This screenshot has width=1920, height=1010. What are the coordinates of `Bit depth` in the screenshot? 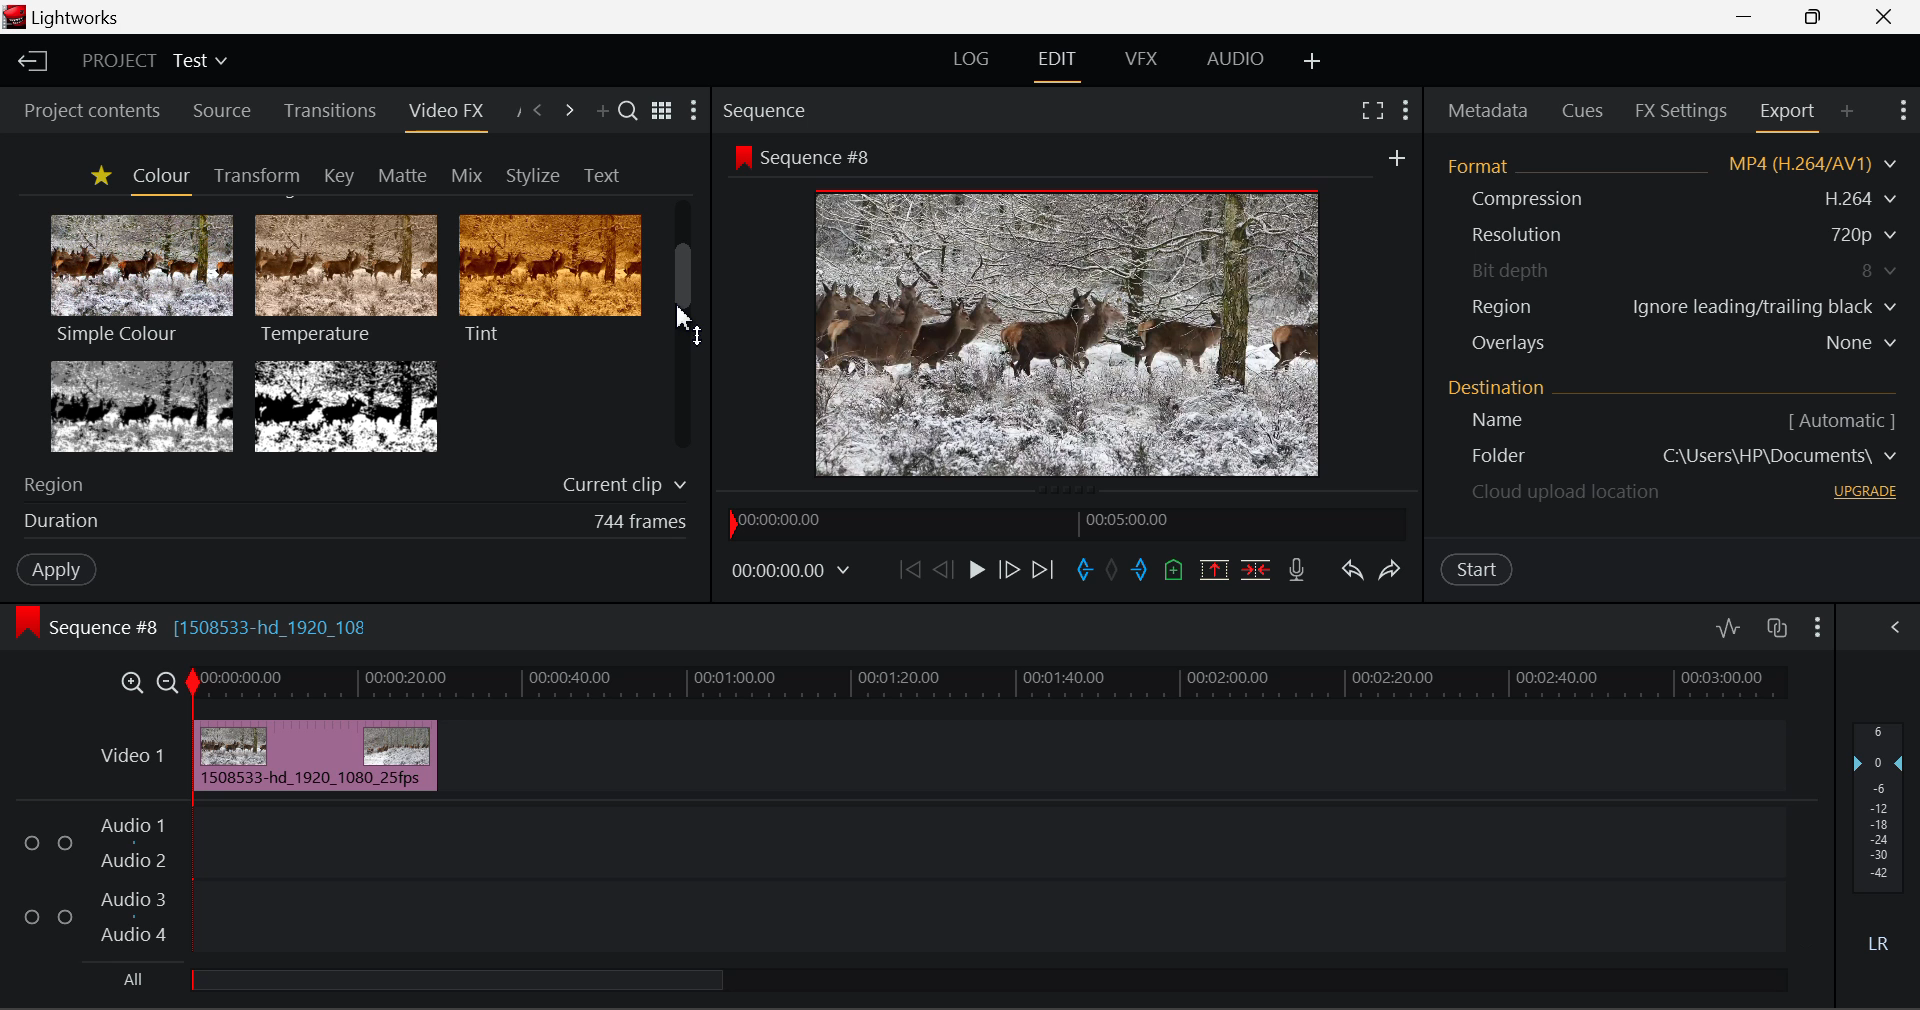 It's located at (1513, 267).